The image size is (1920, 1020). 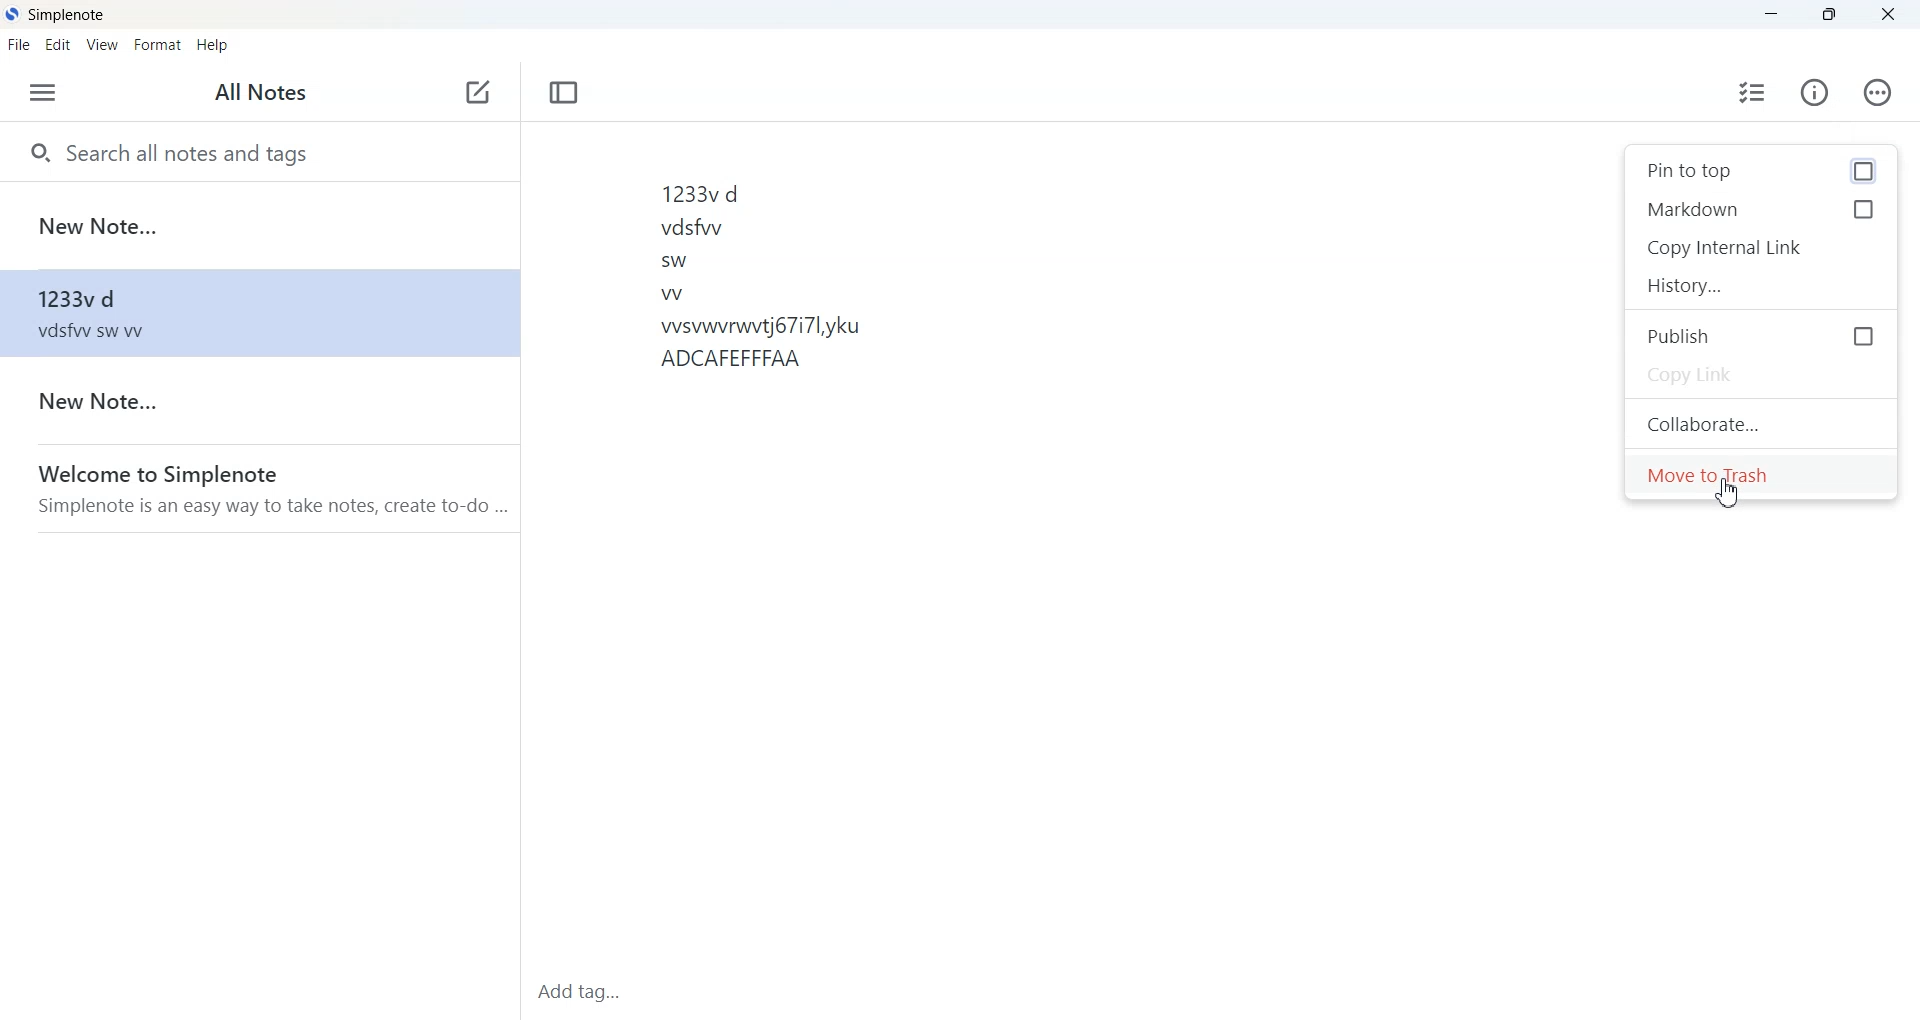 What do you see at coordinates (1762, 284) in the screenshot?
I see `History...` at bounding box center [1762, 284].